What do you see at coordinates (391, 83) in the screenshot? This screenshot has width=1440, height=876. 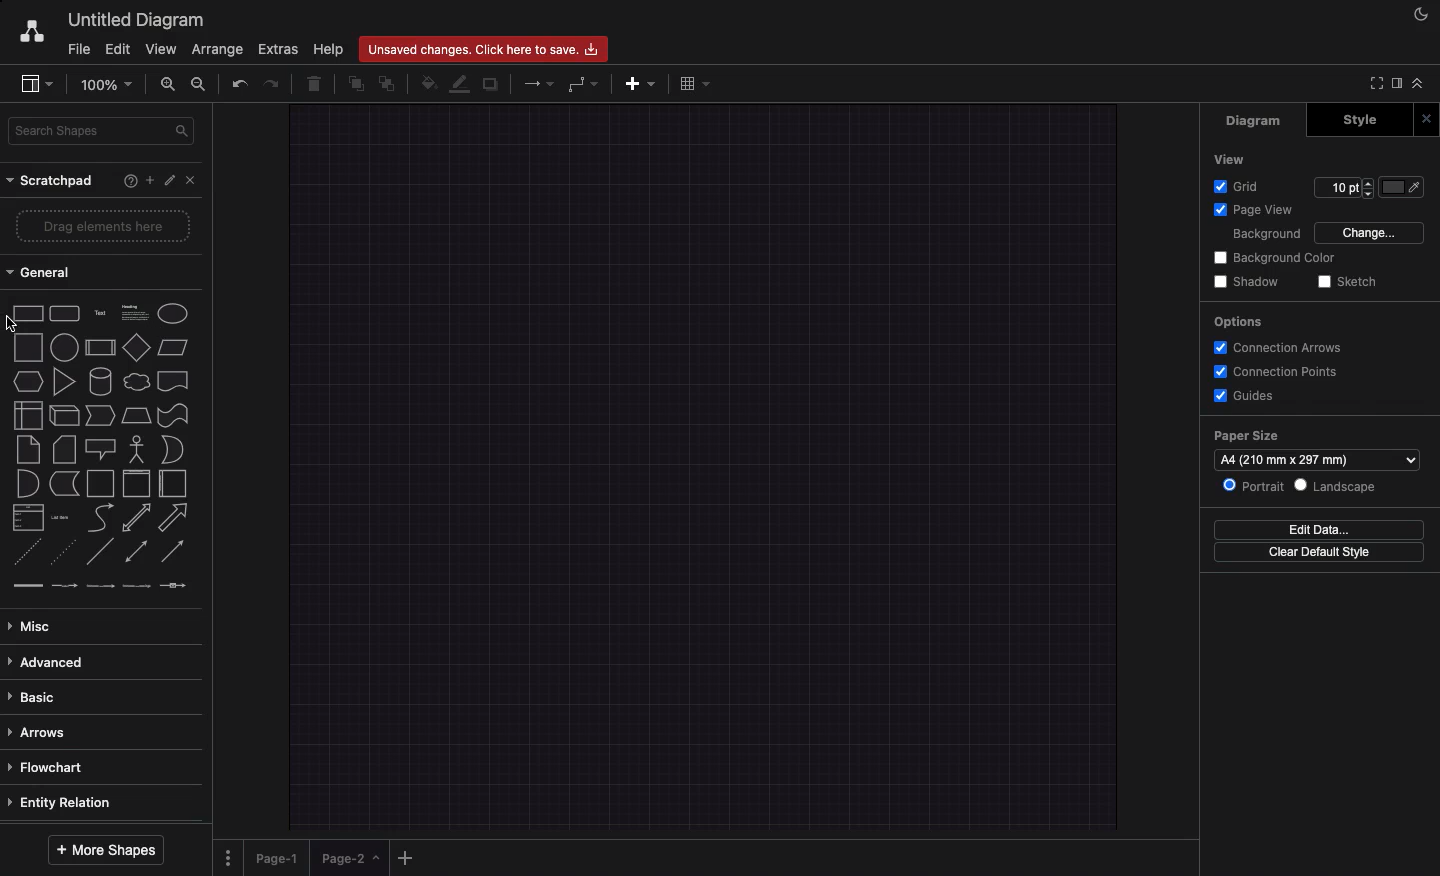 I see `To back` at bounding box center [391, 83].